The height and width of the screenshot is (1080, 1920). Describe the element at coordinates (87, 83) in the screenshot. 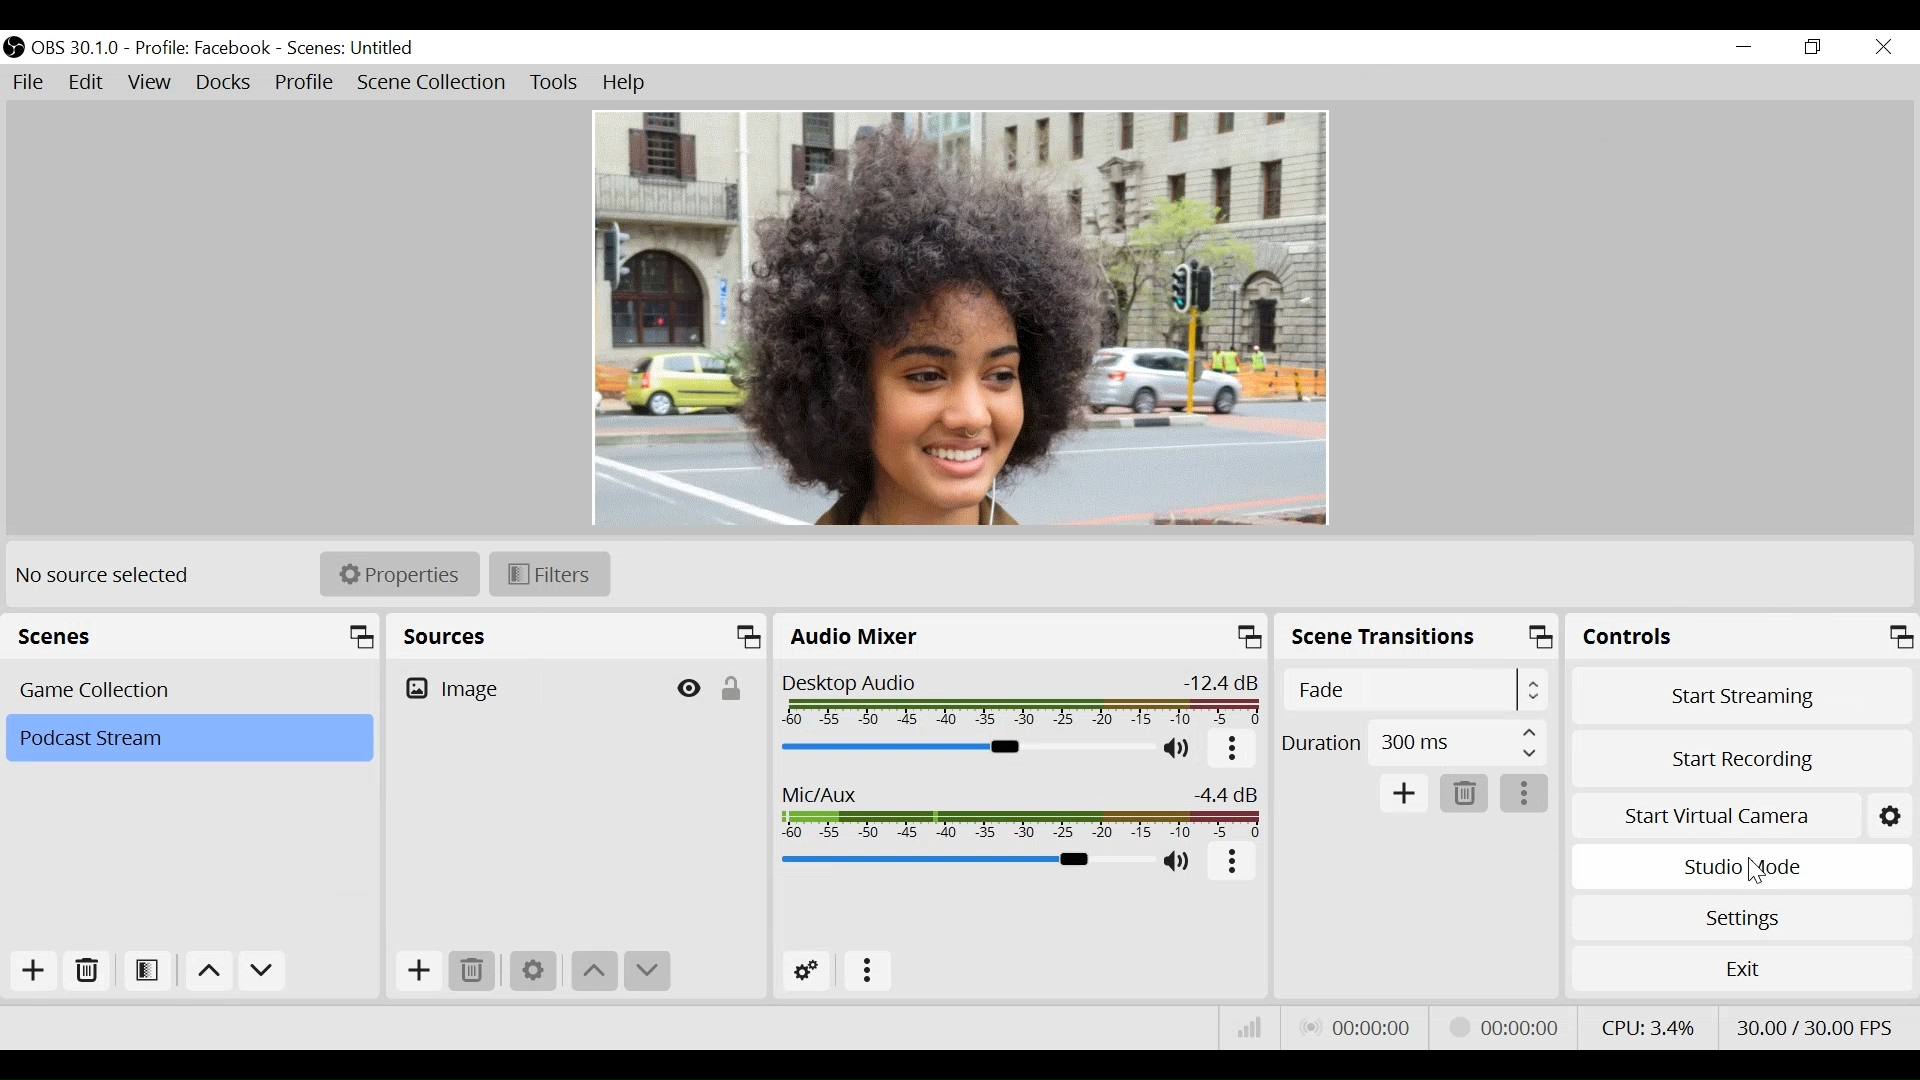

I see `Edit` at that location.